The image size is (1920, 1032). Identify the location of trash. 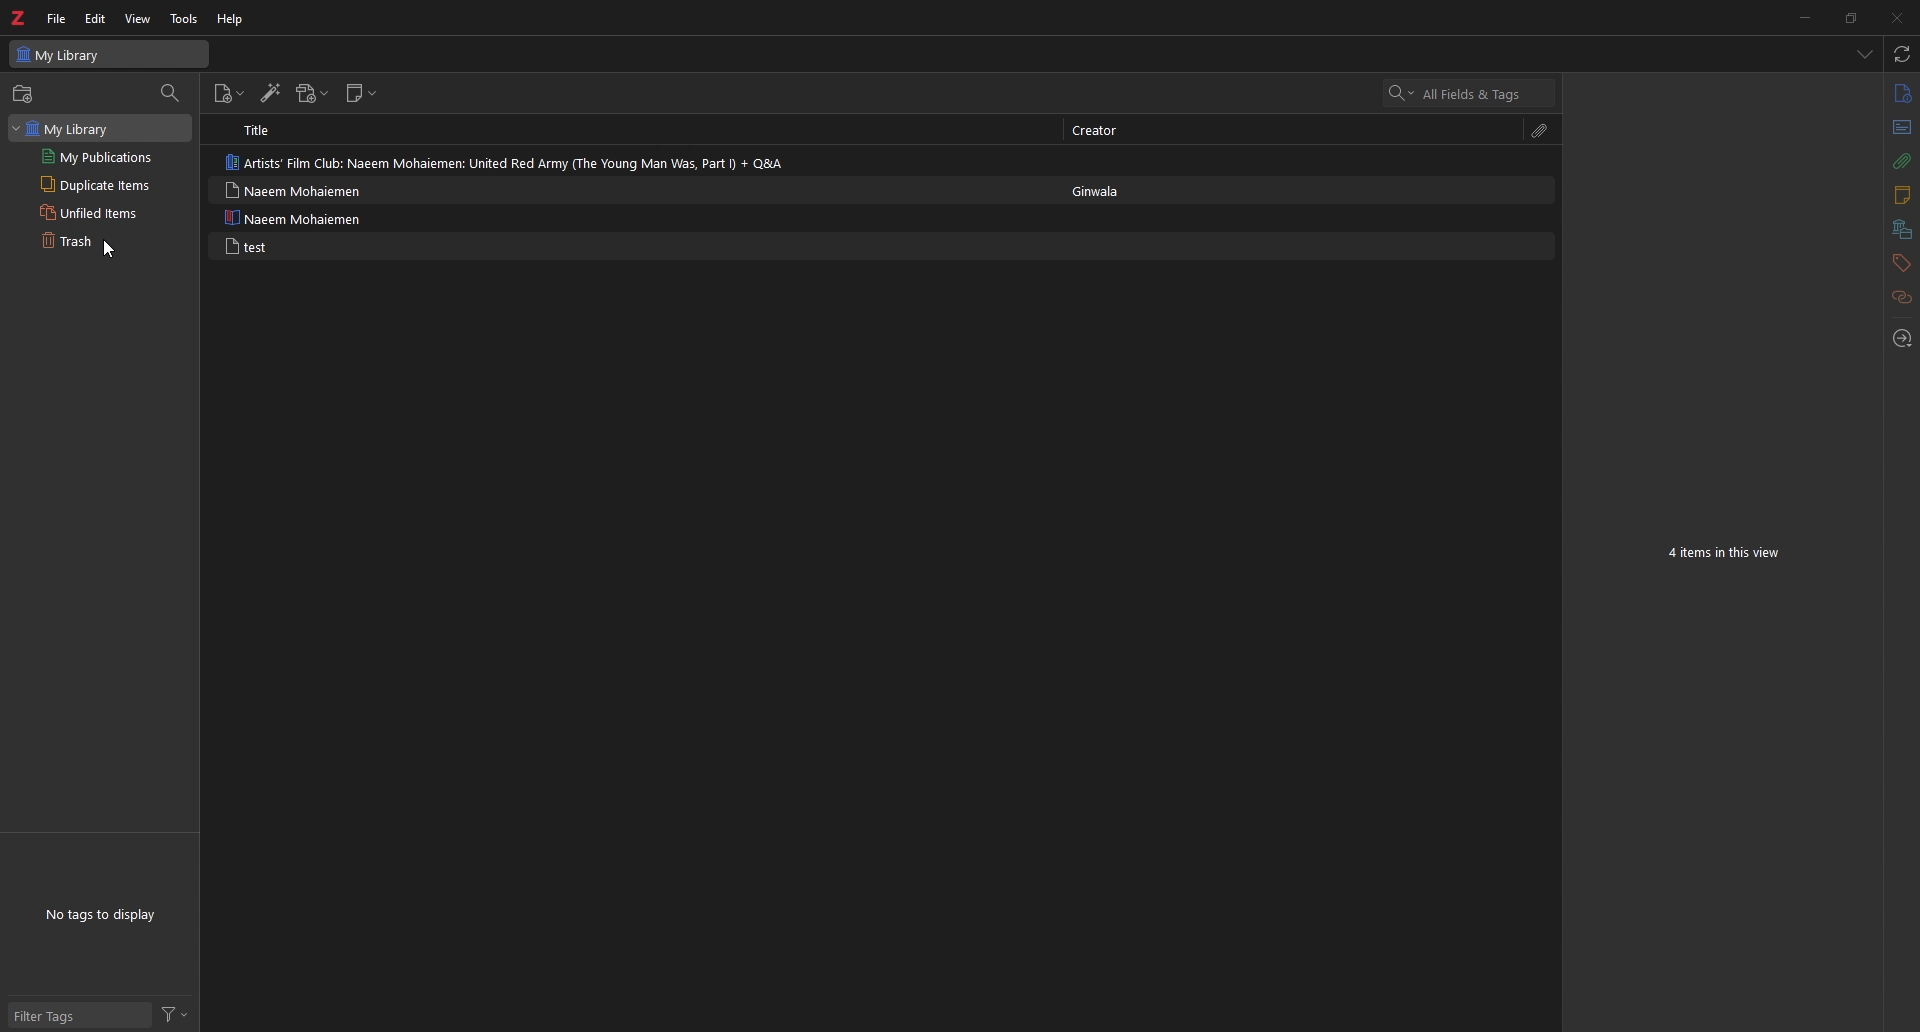
(97, 240).